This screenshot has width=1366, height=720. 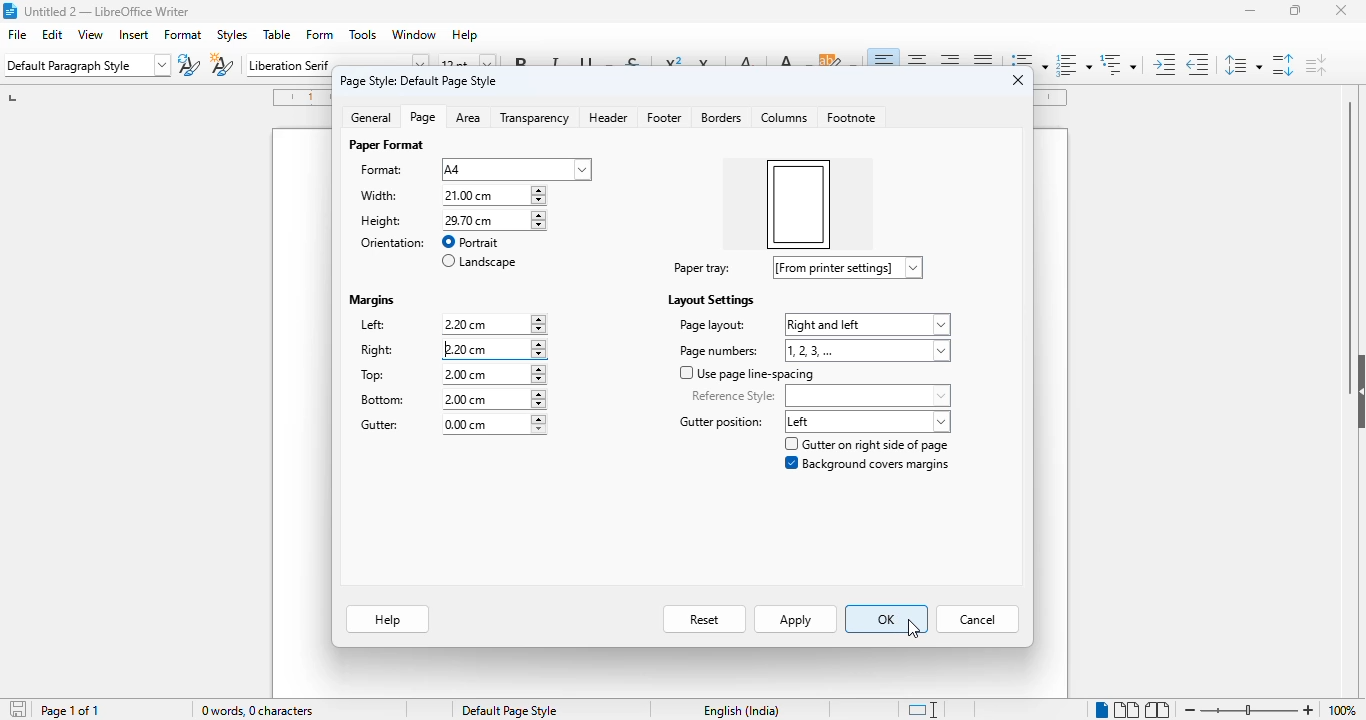 I want to click on logo, so click(x=10, y=11).